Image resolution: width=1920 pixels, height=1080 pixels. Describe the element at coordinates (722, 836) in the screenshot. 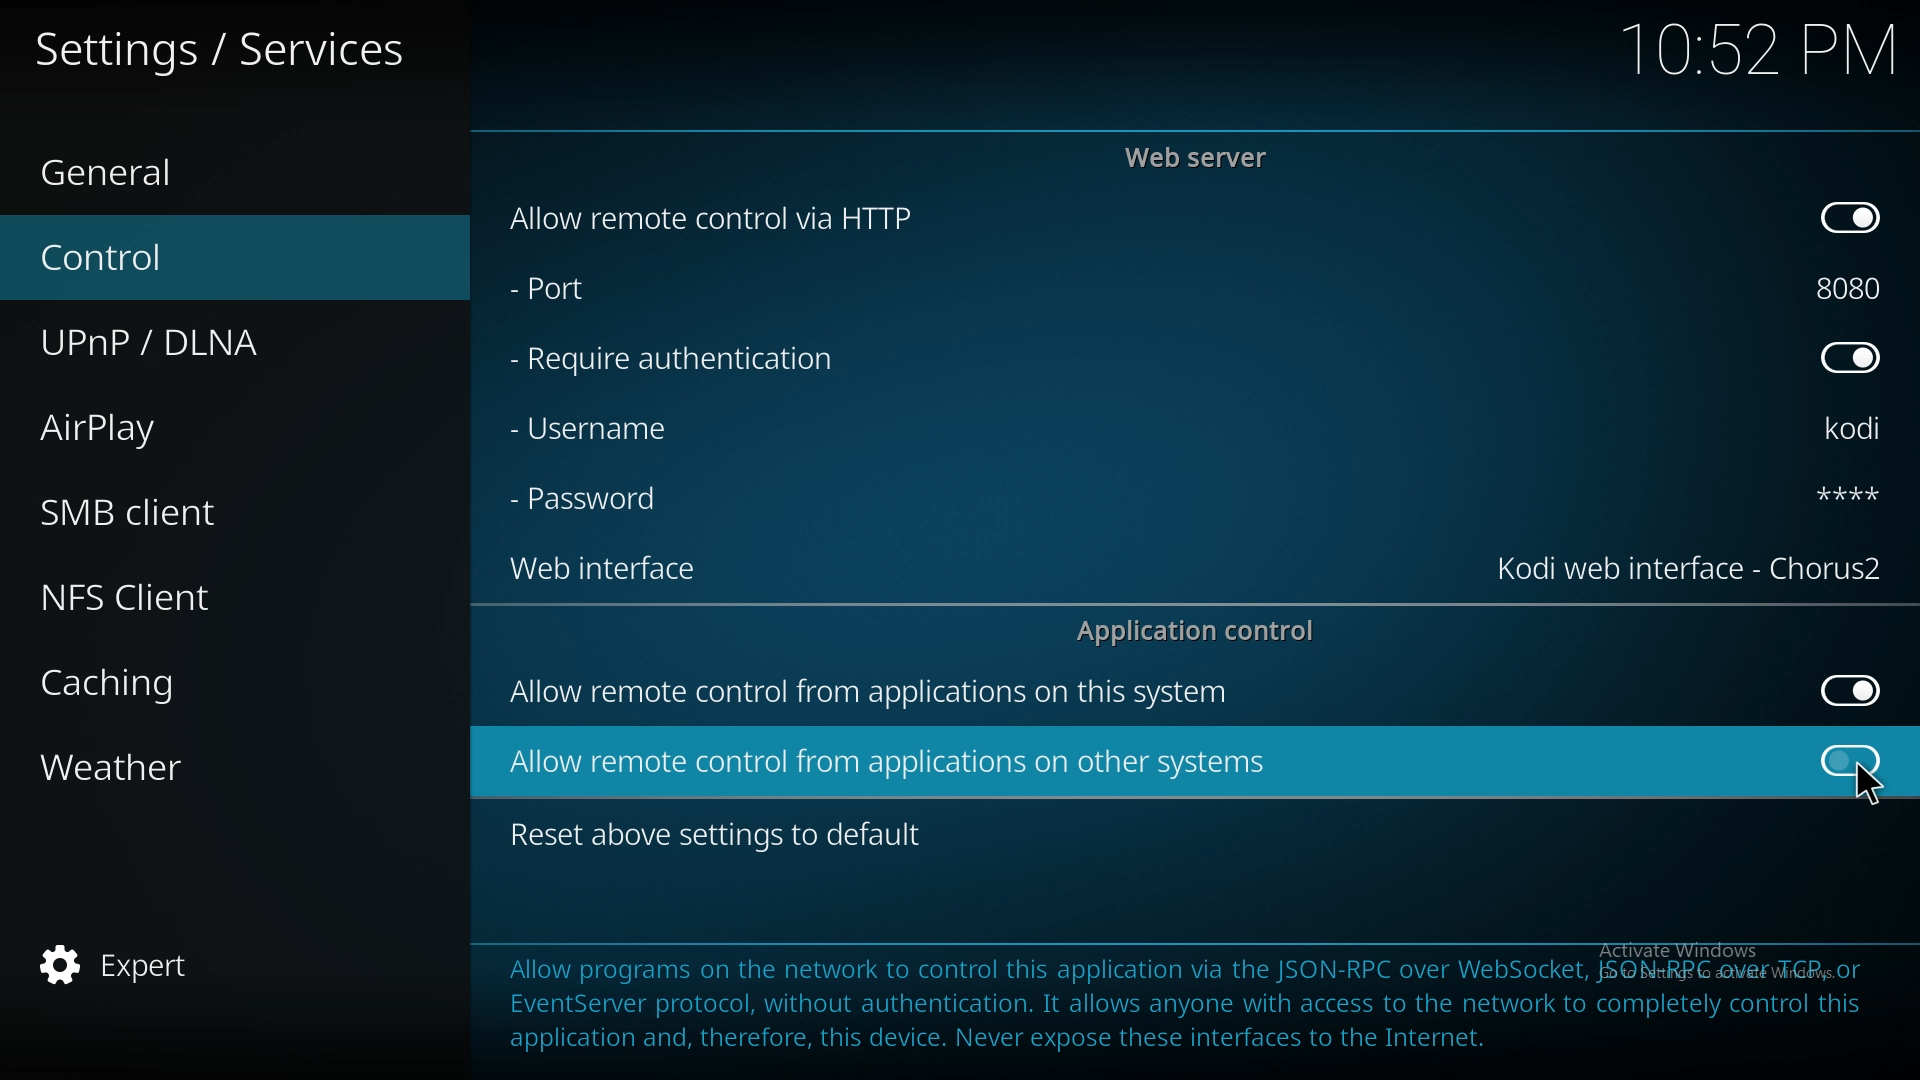

I see `reset` at that location.